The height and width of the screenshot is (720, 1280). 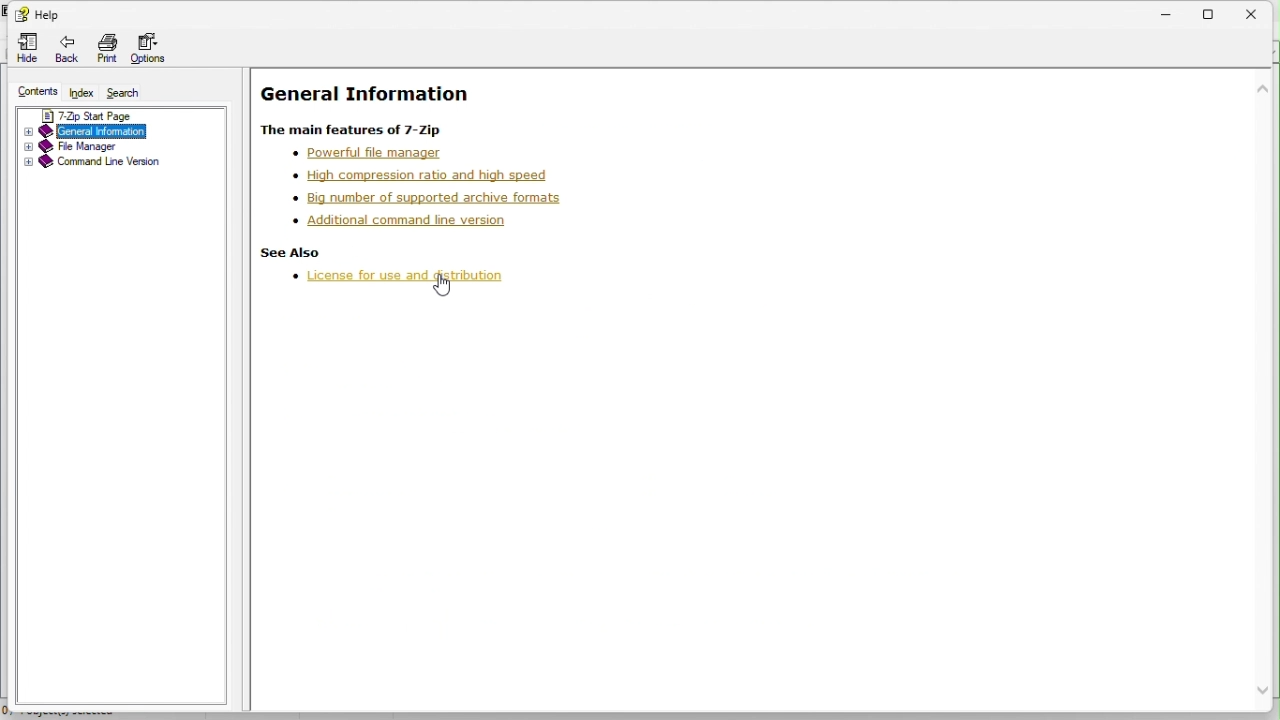 I want to click on cursor, so click(x=443, y=290).